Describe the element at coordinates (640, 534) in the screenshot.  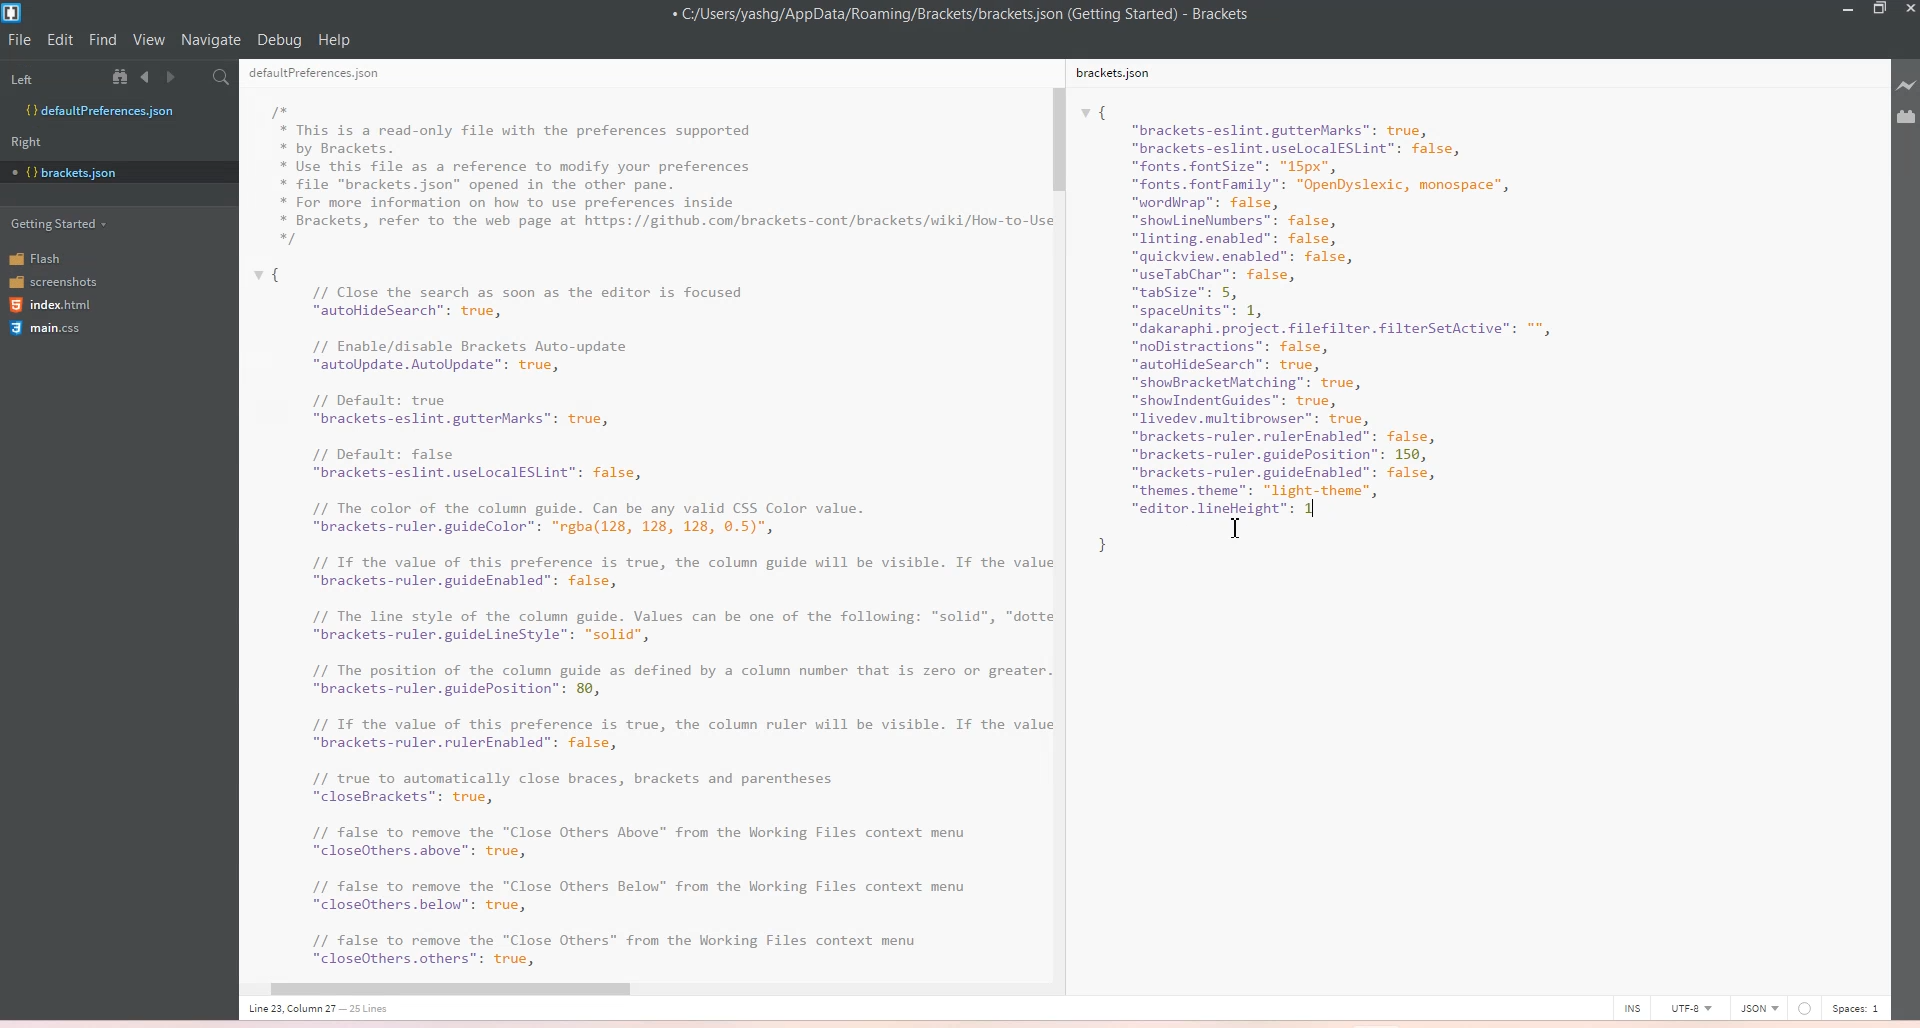
I see `defaultPreferences.json

I”

* This is a read-only file with the preferences supported

* by Brackets.

* Use this file as a reference to modify your preferences

* file "brackets.json" opened in the other pane.

* For more information on how to use preferences inside

* Brackets, refer to the web page at https://github.com/brackets-cont/brackets/wiki/How-to-Us

*

vi

// Close the search as soon as the editor is focused
“autoHideSearch”: true,
// Enable/disable Brackets Auto-update
“autoUpdate. AutoUpdate”: true,
// Default: true
“brackets-eslint.gutterMarks”: true,
// Default: false
“brackets-eslint.uselocalESLint": false,
// The color of the column guide. Can be any valid CSS Color value.
“brackets-ruler.guideColor”: "rgba(128, 128, 128, 0.5)",
// Tf the value of this preference is true, the column guide will be visible. Tf the val.
“brackets-ruler.guideEnabled”: false,
// The line style of the column guide. Values can be one of the following: "solid", "dott
“brackets-ruler.guidelineStyle": "solid",
// The position of the column guide as defined by a column number that is zero or greater
“brackets-ruler.guidePosition”: 80,
// Tf the value of this preference is true, the column ruler will be visible. Tf the val.
“brackets-ruler.rulerEnabled”: false,
// true to automatically close braces, brackets and parentheses
“closeBrackets”: true,
// false to remove the "Close Others Above” from the Working Files context menu
“closeOthers.above”: true,
// false to remove the "Close Others Below” from the Working Files context menu
“closeOthers.below": true,
// false to remove the "Close Others” from the Working Files context menu
“closeOthers.others”: true,` at that location.